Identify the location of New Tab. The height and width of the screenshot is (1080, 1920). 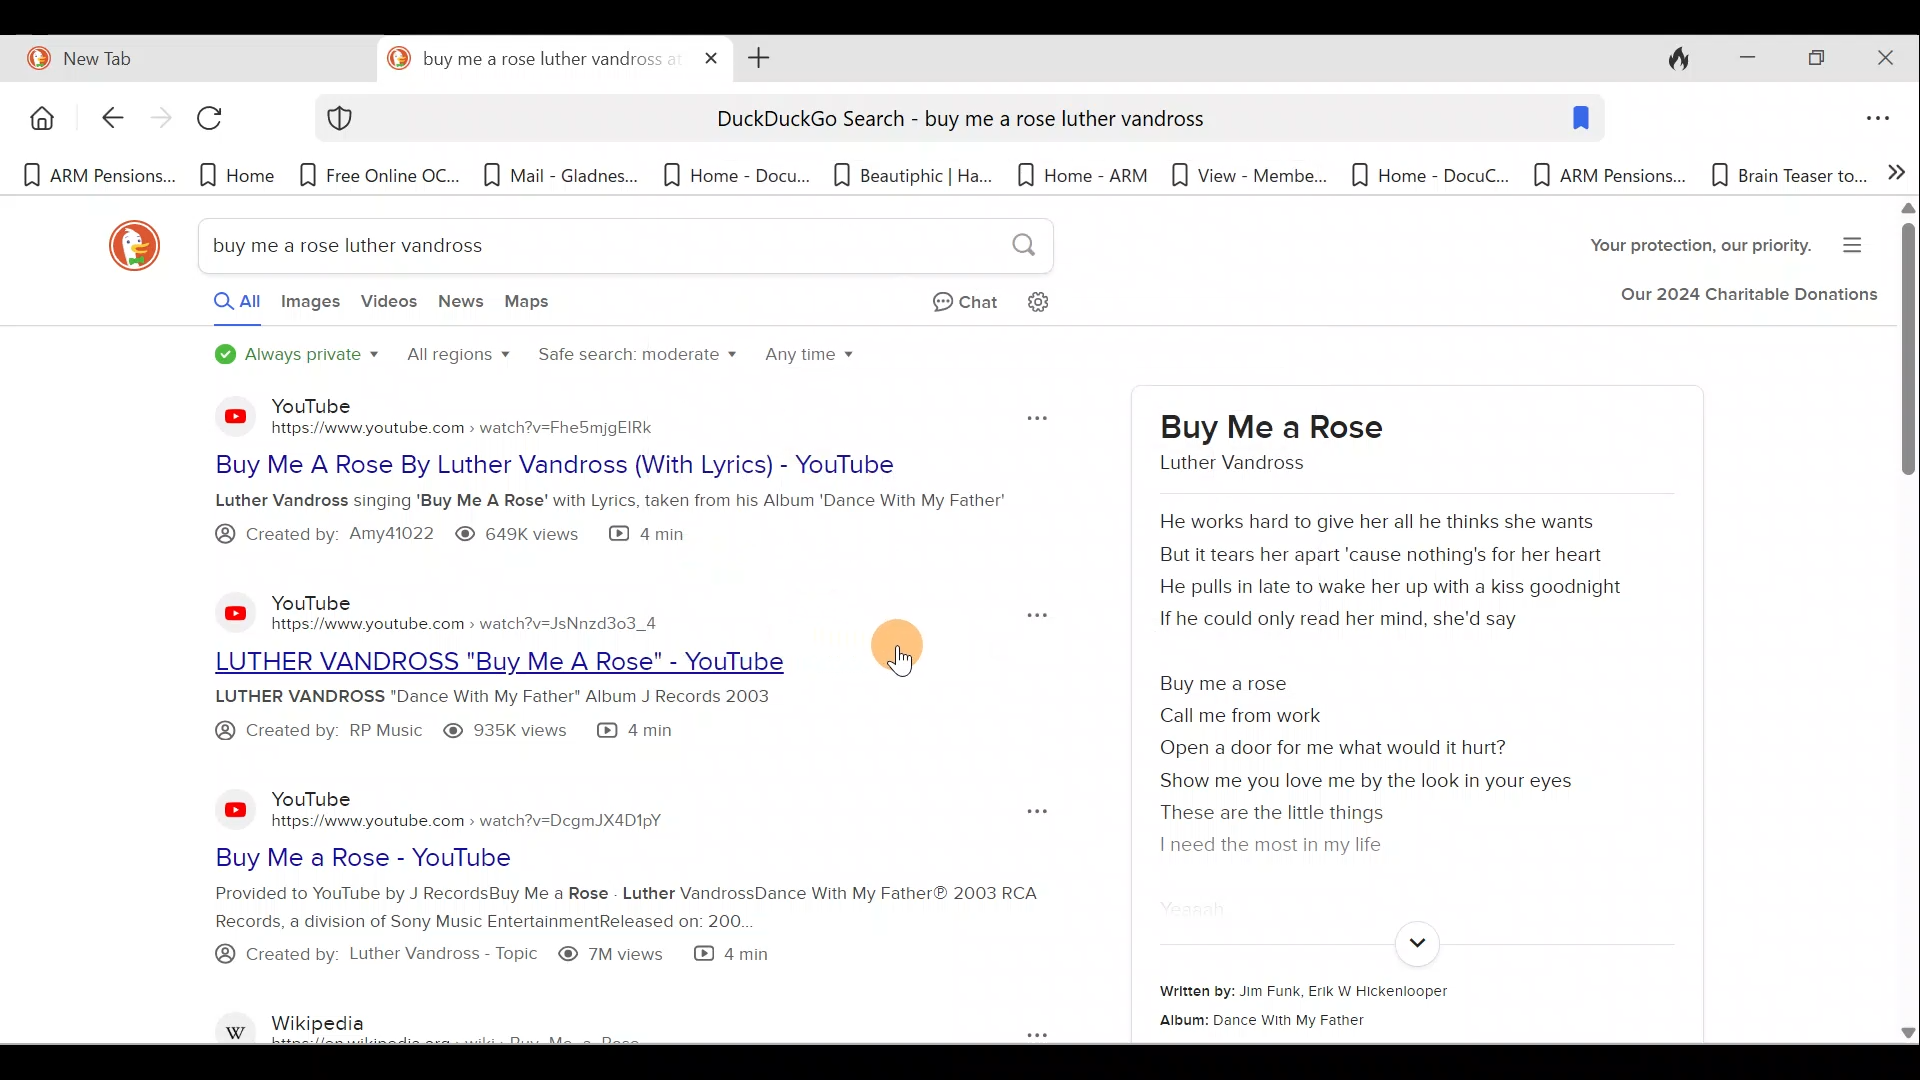
(184, 55).